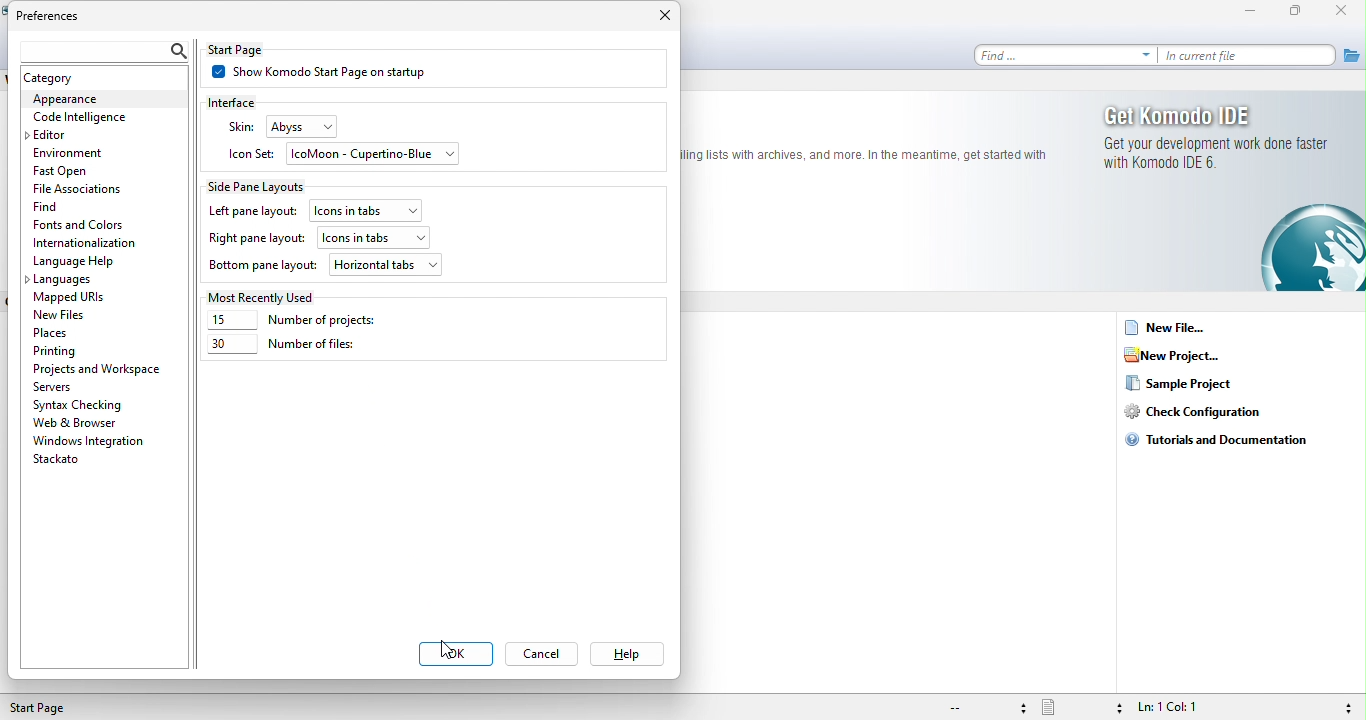 This screenshot has width=1366, height=720. What do you see at coordinates (78, 314) in the screenshot?
I see `new files` at bounding box center [78, 314].